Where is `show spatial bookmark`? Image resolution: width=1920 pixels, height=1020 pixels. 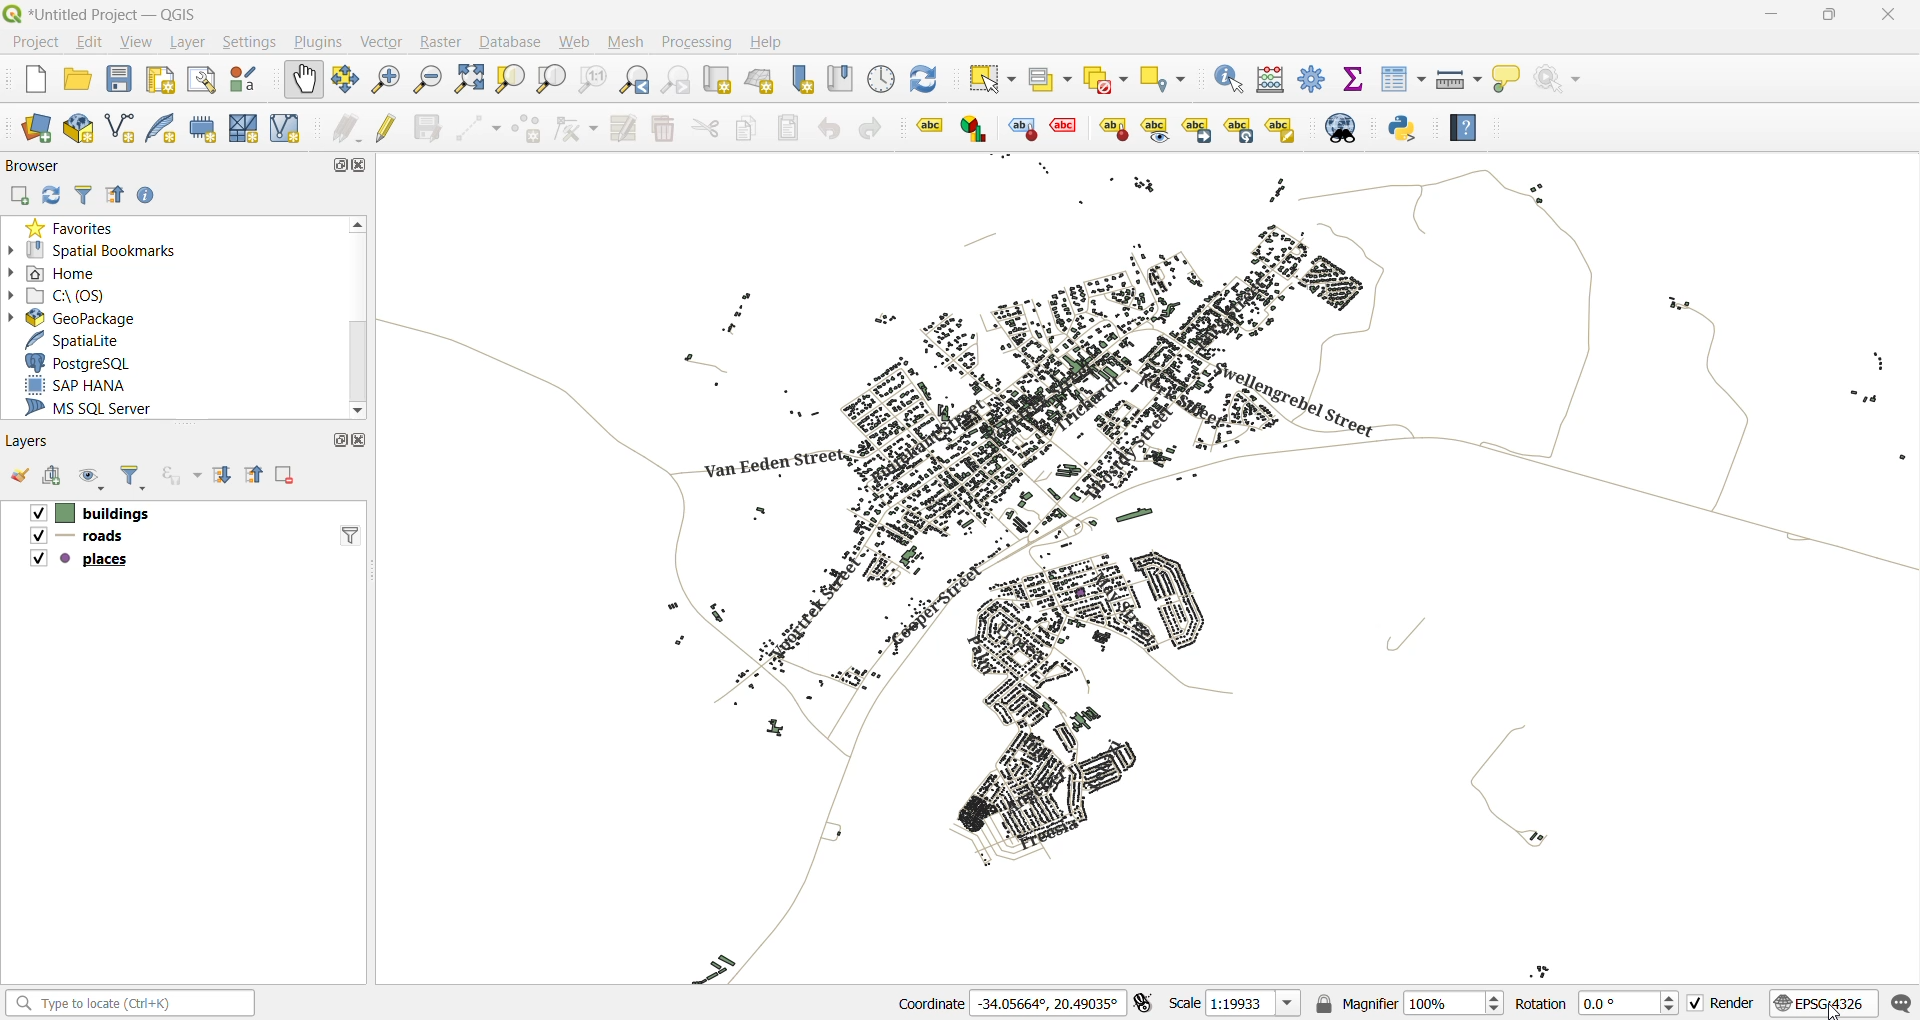
show spatial bookmark is located at coordinates (844, 80).